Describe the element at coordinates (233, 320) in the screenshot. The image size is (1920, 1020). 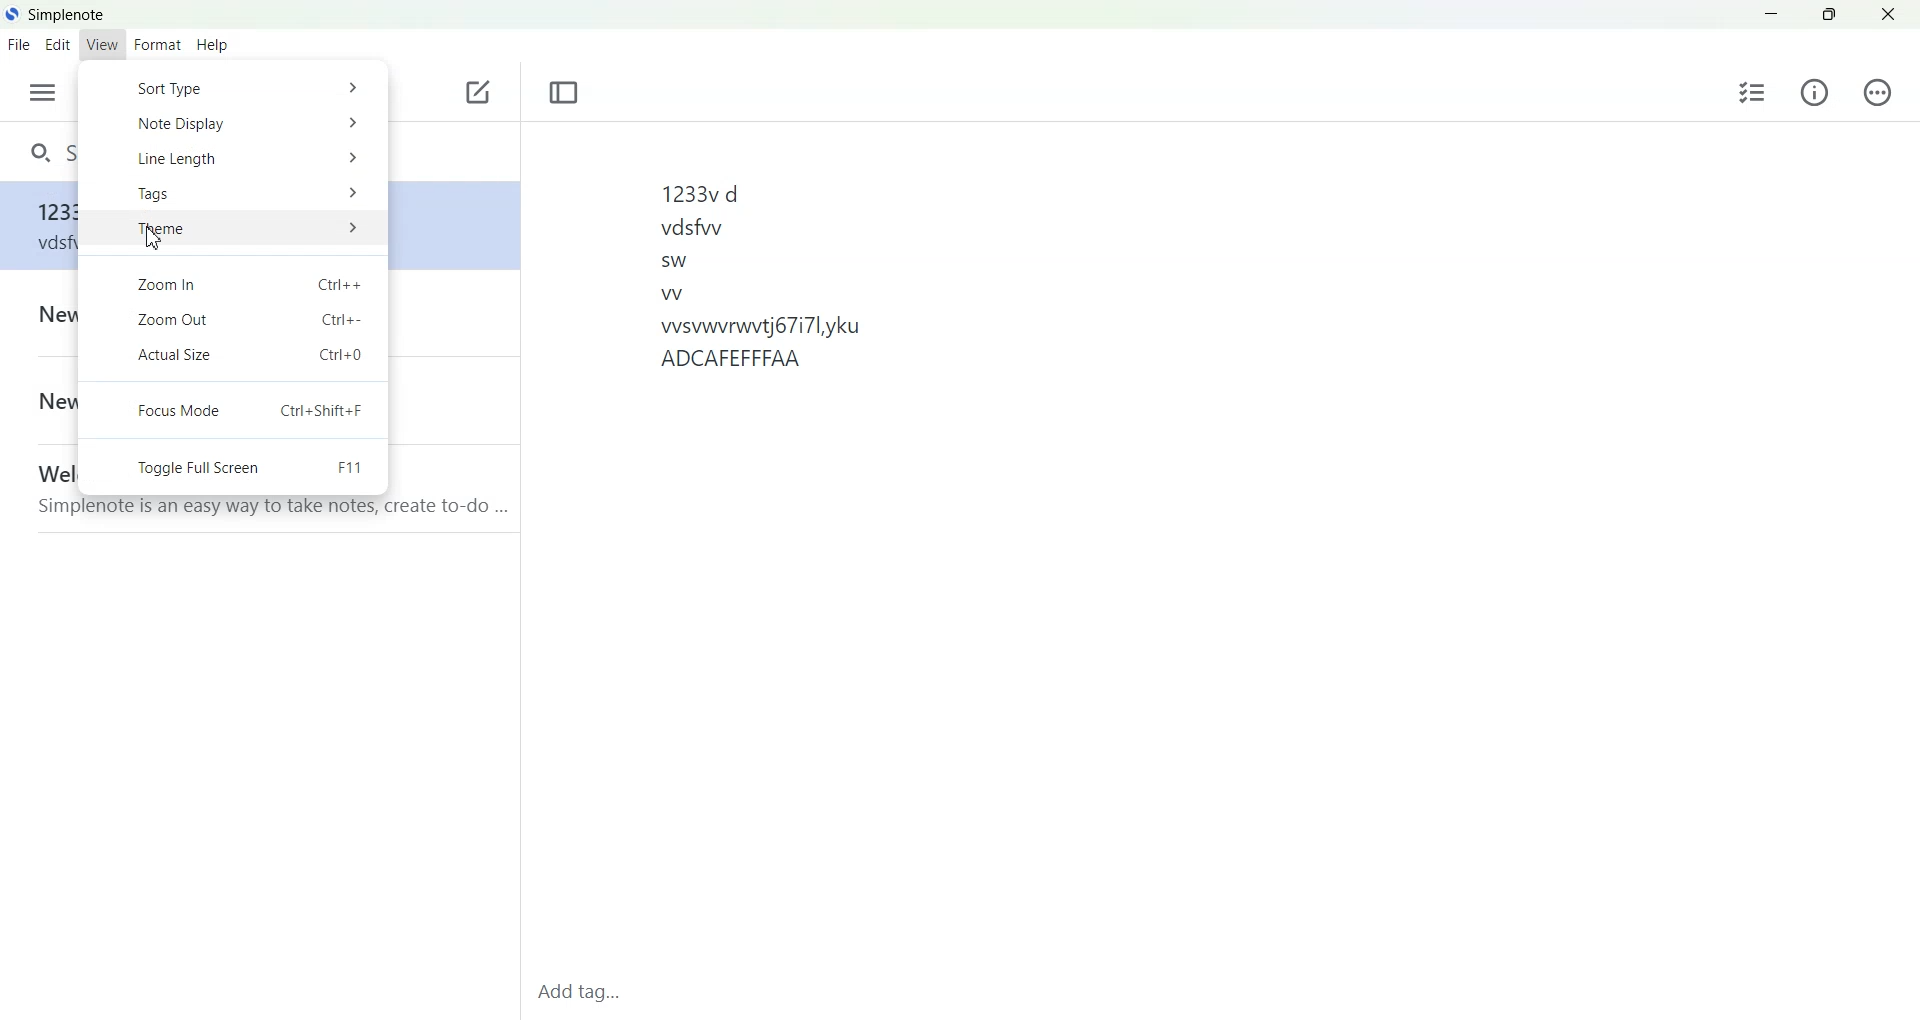
I see `Zoom Out` at that location.